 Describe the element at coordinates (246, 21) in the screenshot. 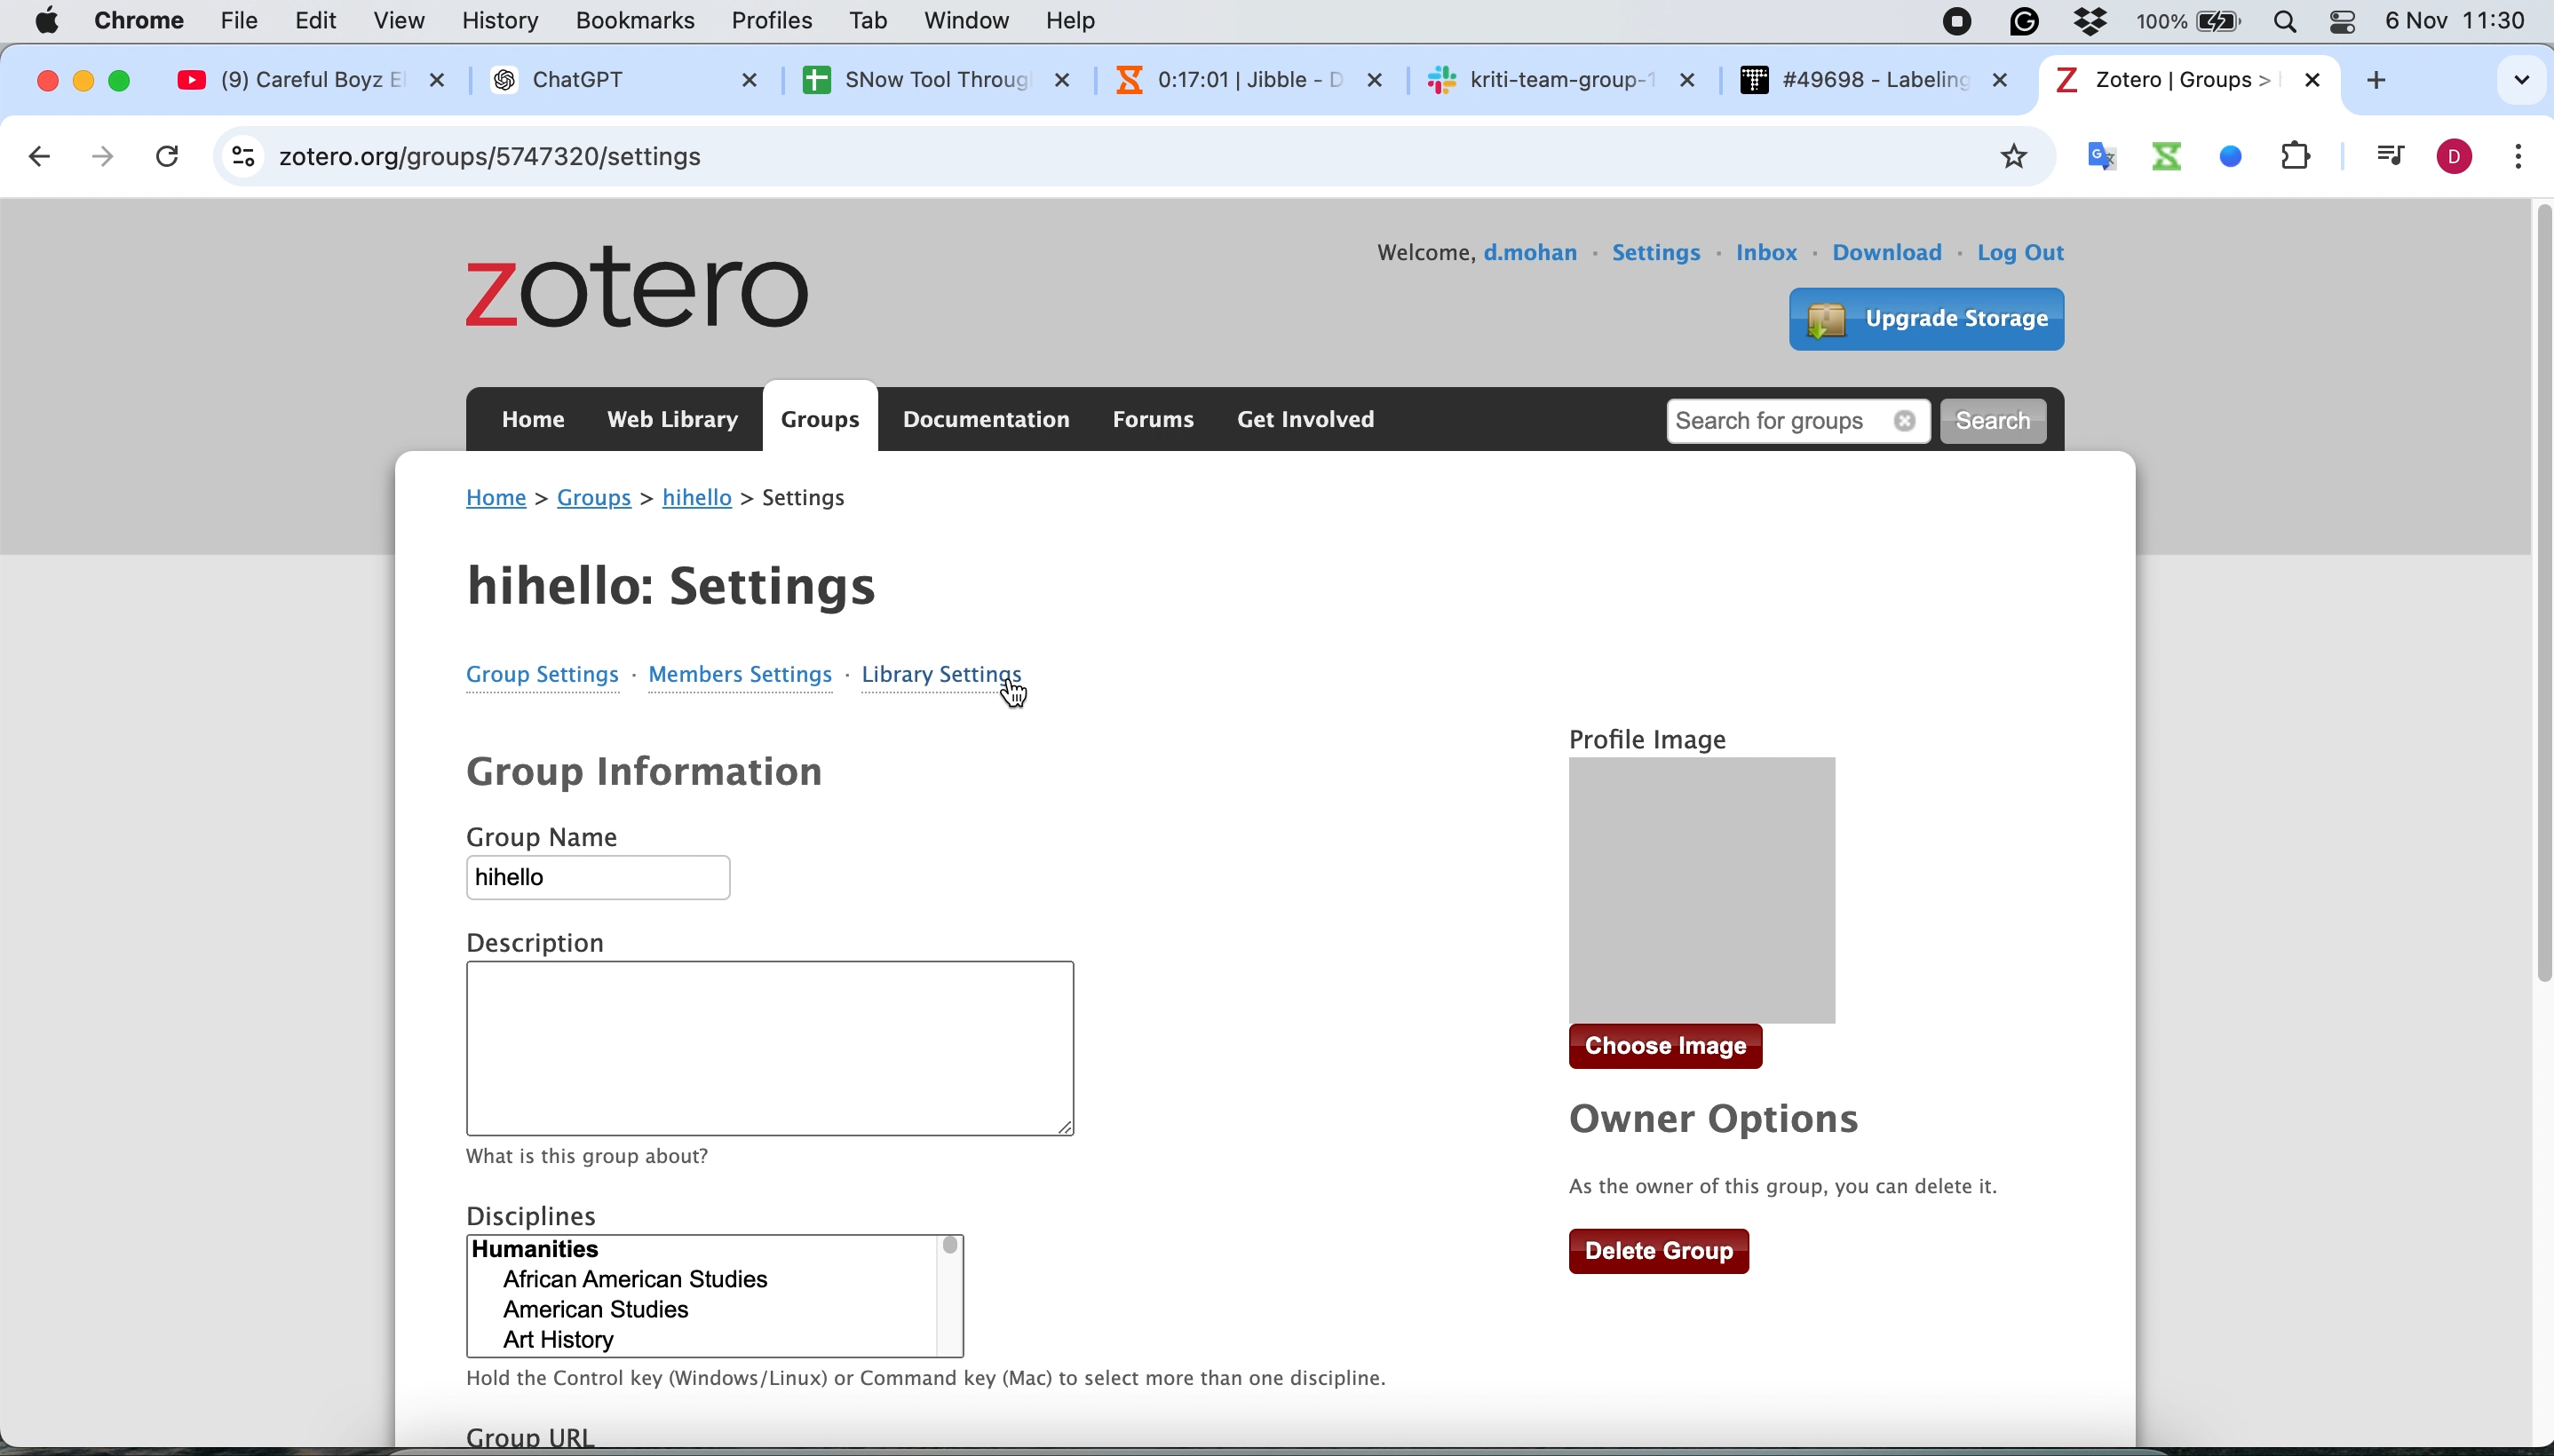

I see `file` at that location.